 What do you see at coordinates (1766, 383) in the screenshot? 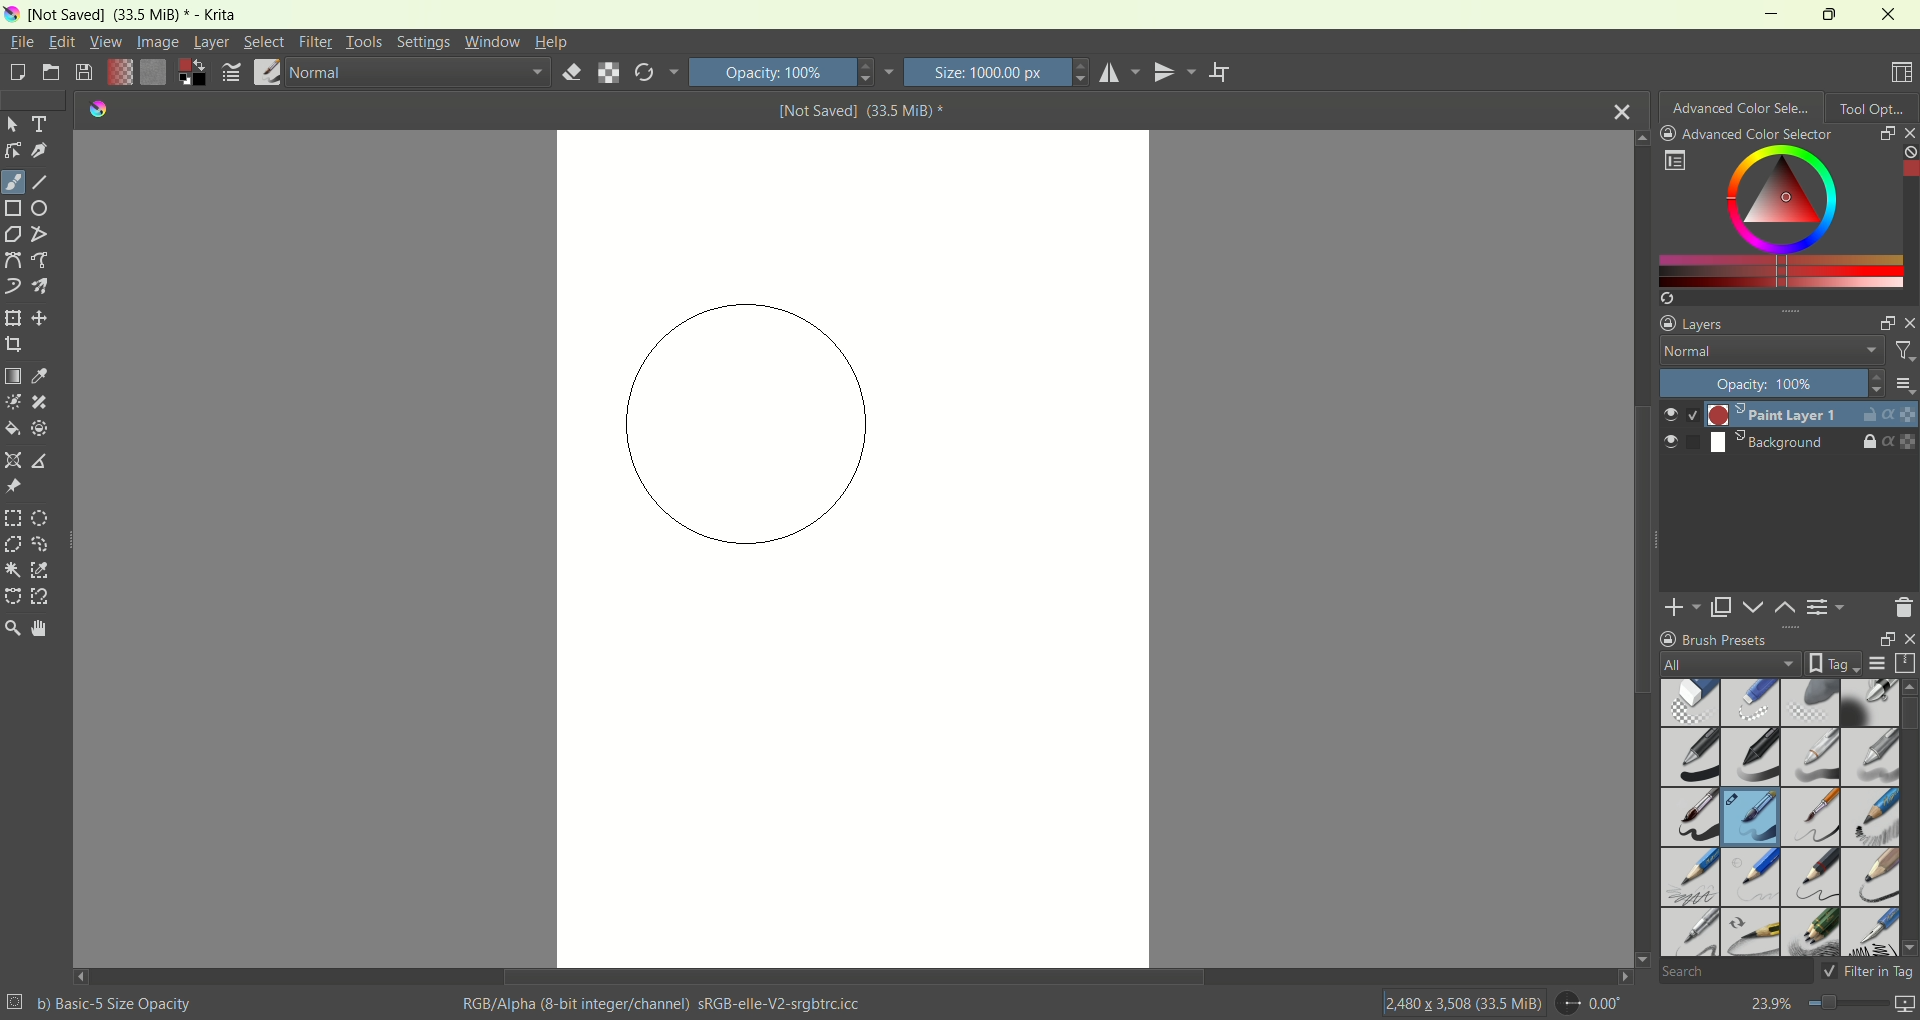
I see `Opacity 100%` at bounding box center [1766, 383].